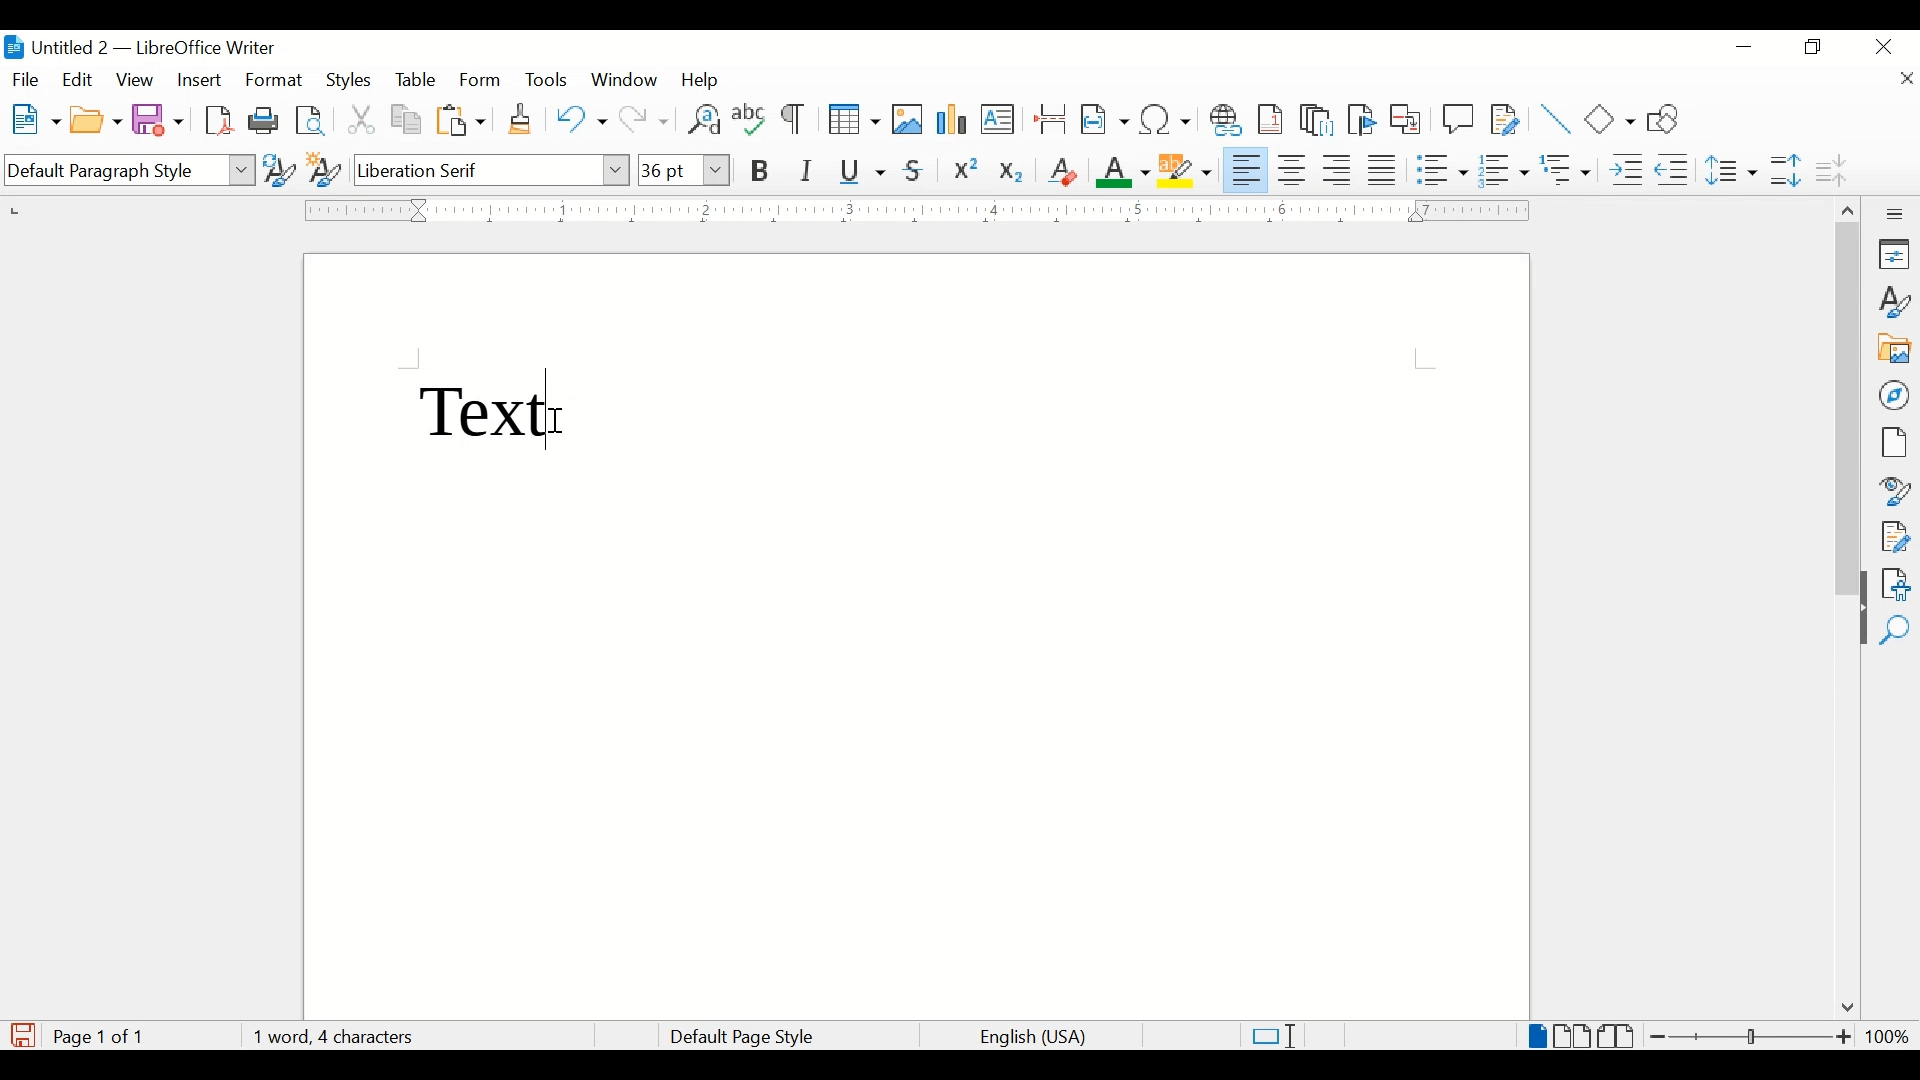 This screenshot has height=1080, width=1920. Describe the element at coordinates (325, 166) in the screenshot. I see `new style from selection` at that location.